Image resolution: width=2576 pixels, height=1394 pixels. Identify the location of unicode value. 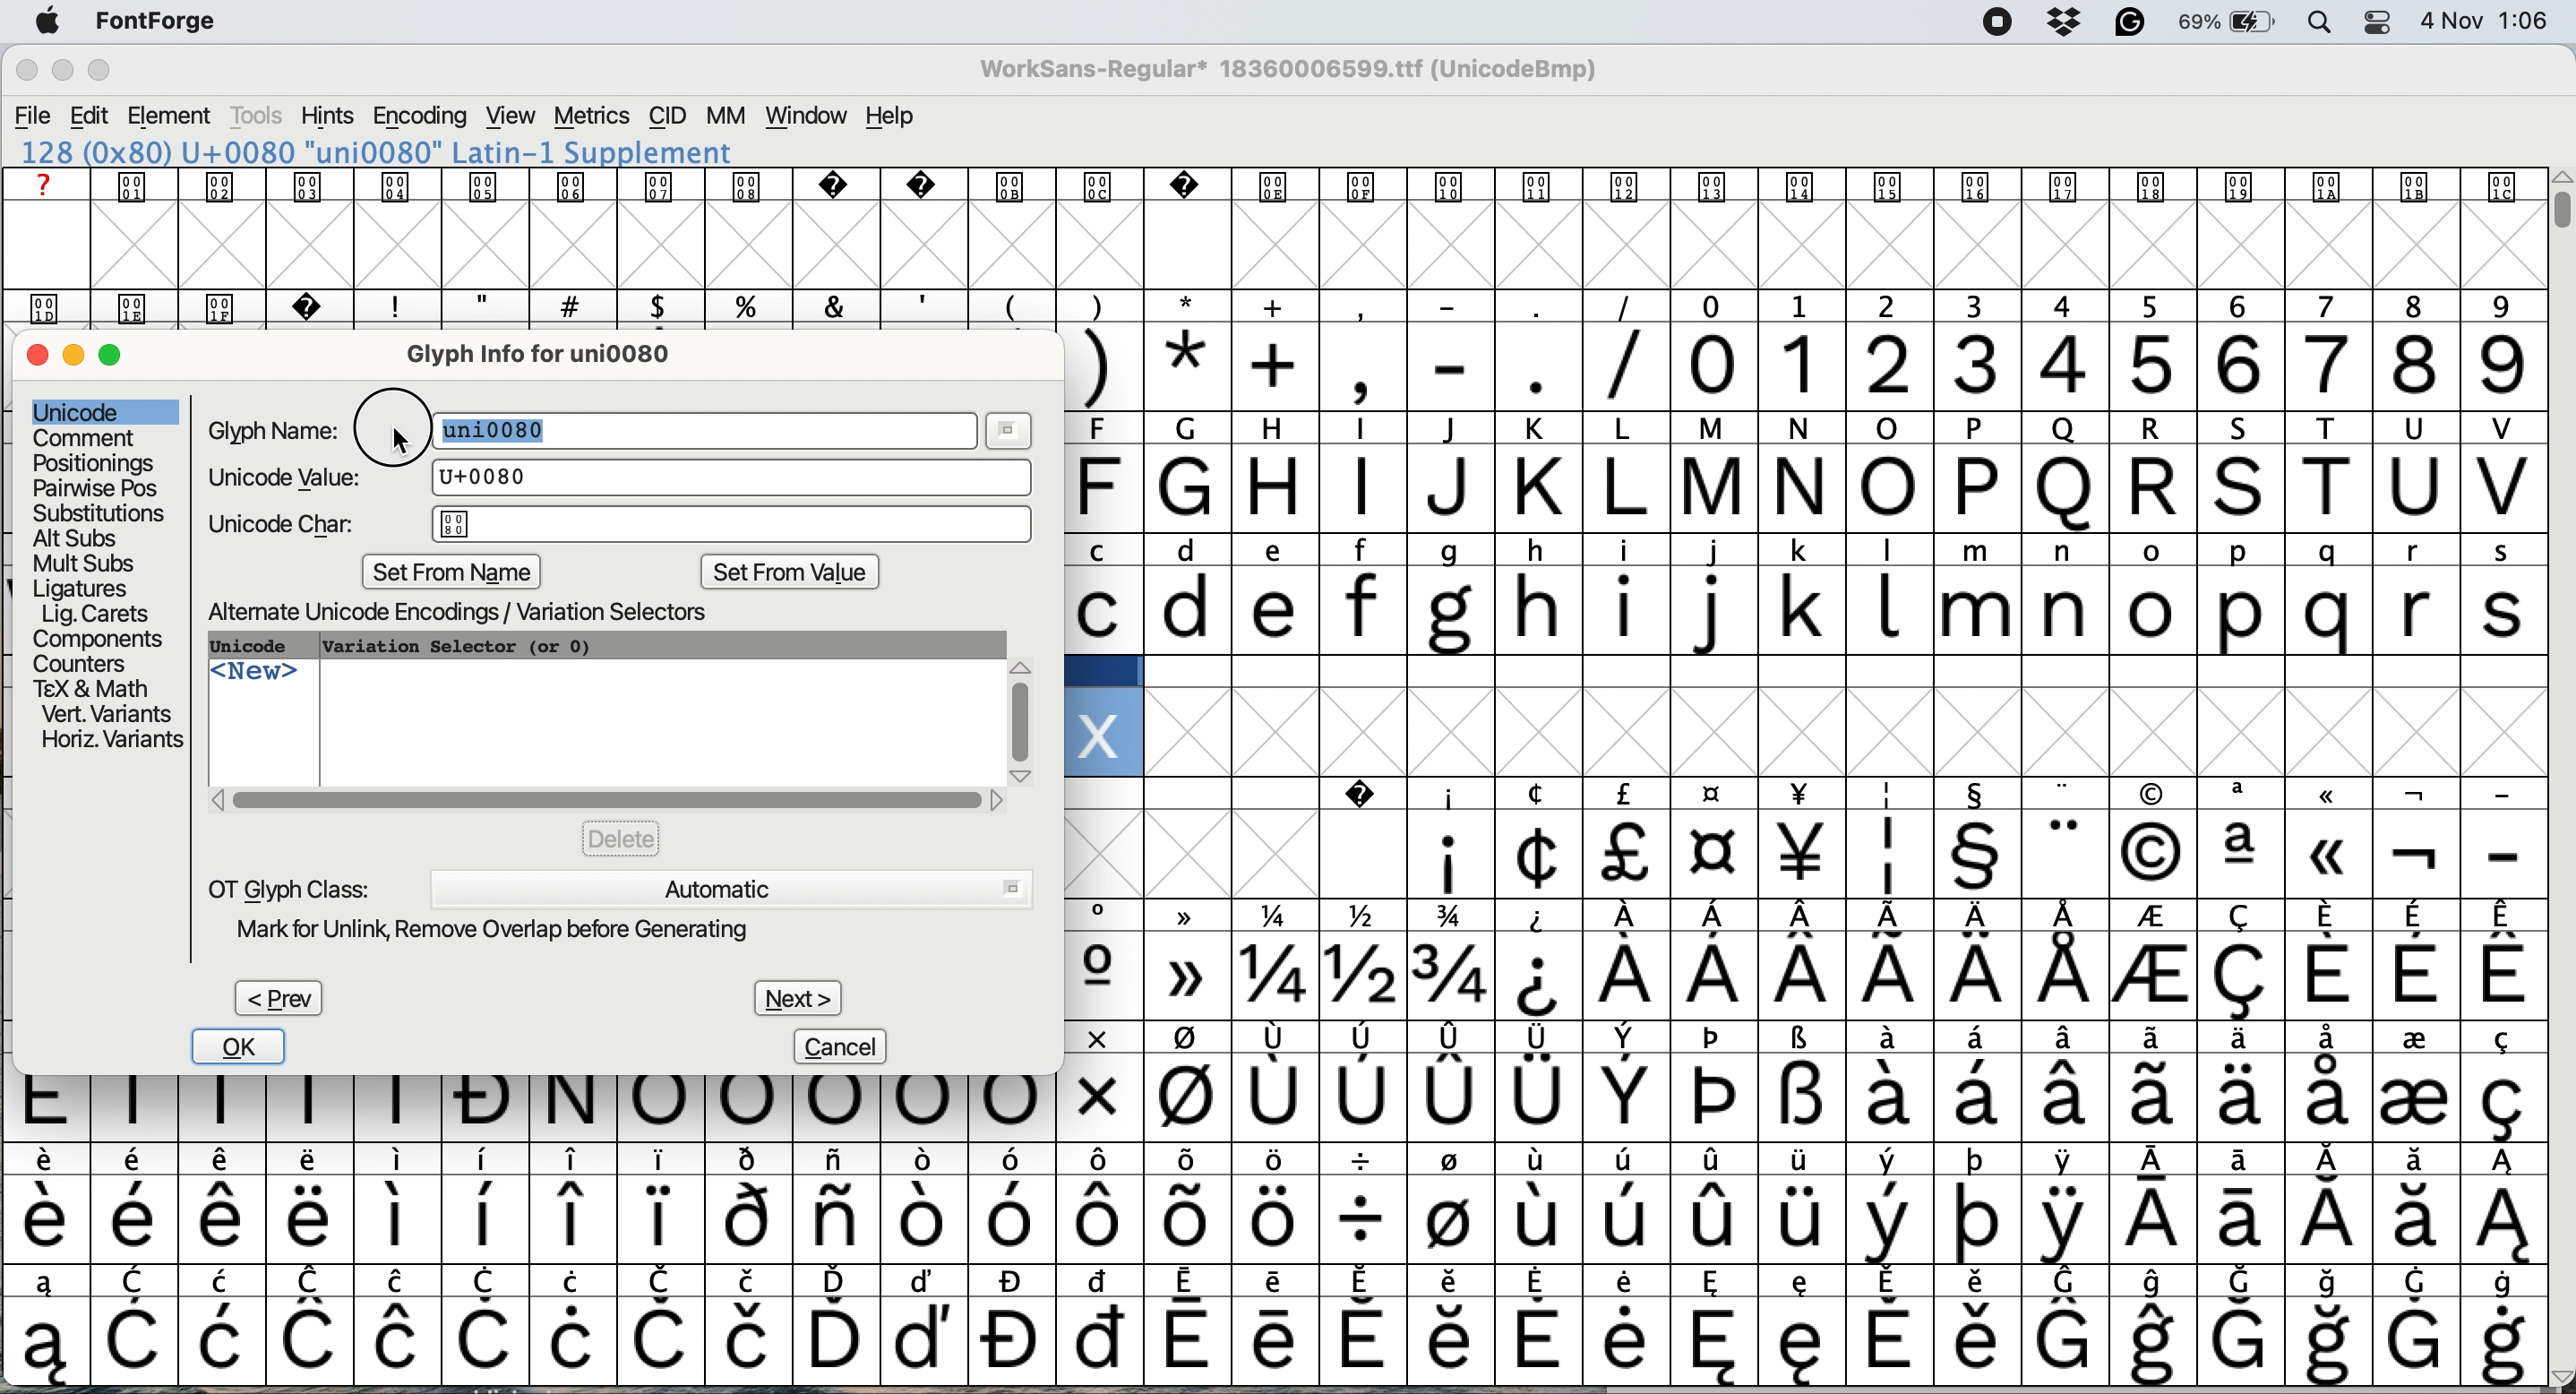
(613, 477).